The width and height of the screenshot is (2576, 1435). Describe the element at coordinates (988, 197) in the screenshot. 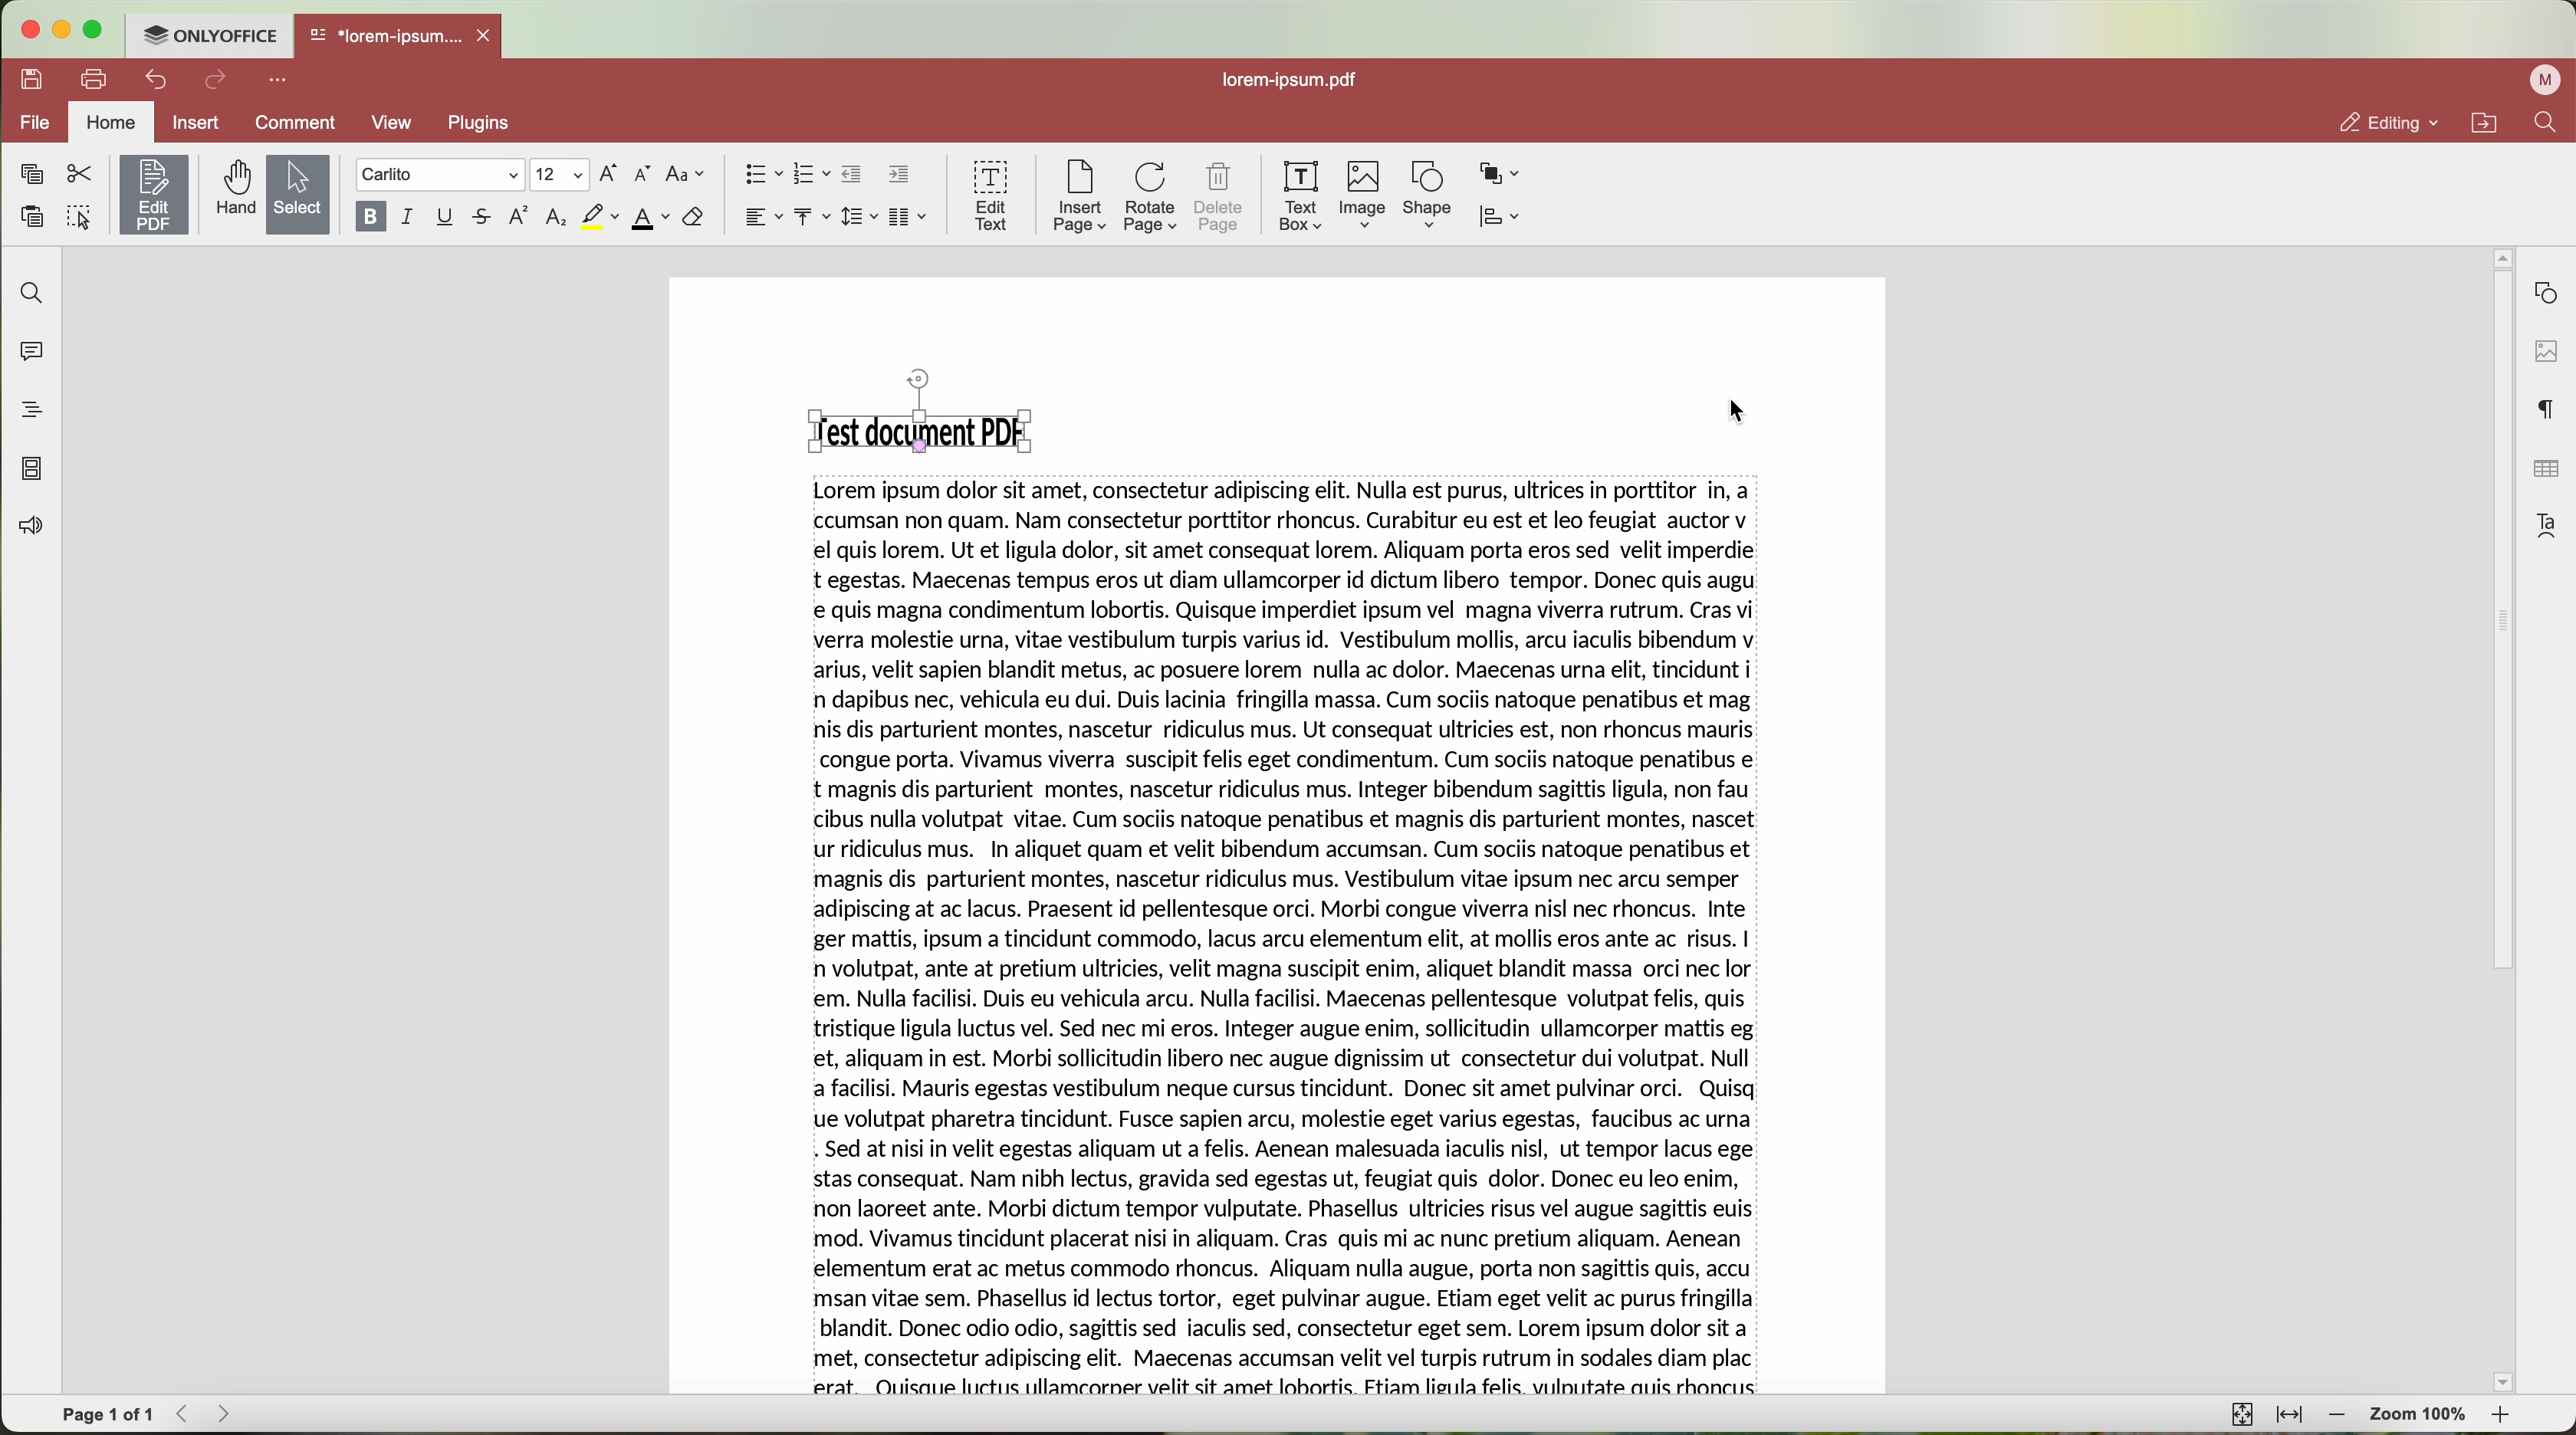

I see `edit text` at that location.